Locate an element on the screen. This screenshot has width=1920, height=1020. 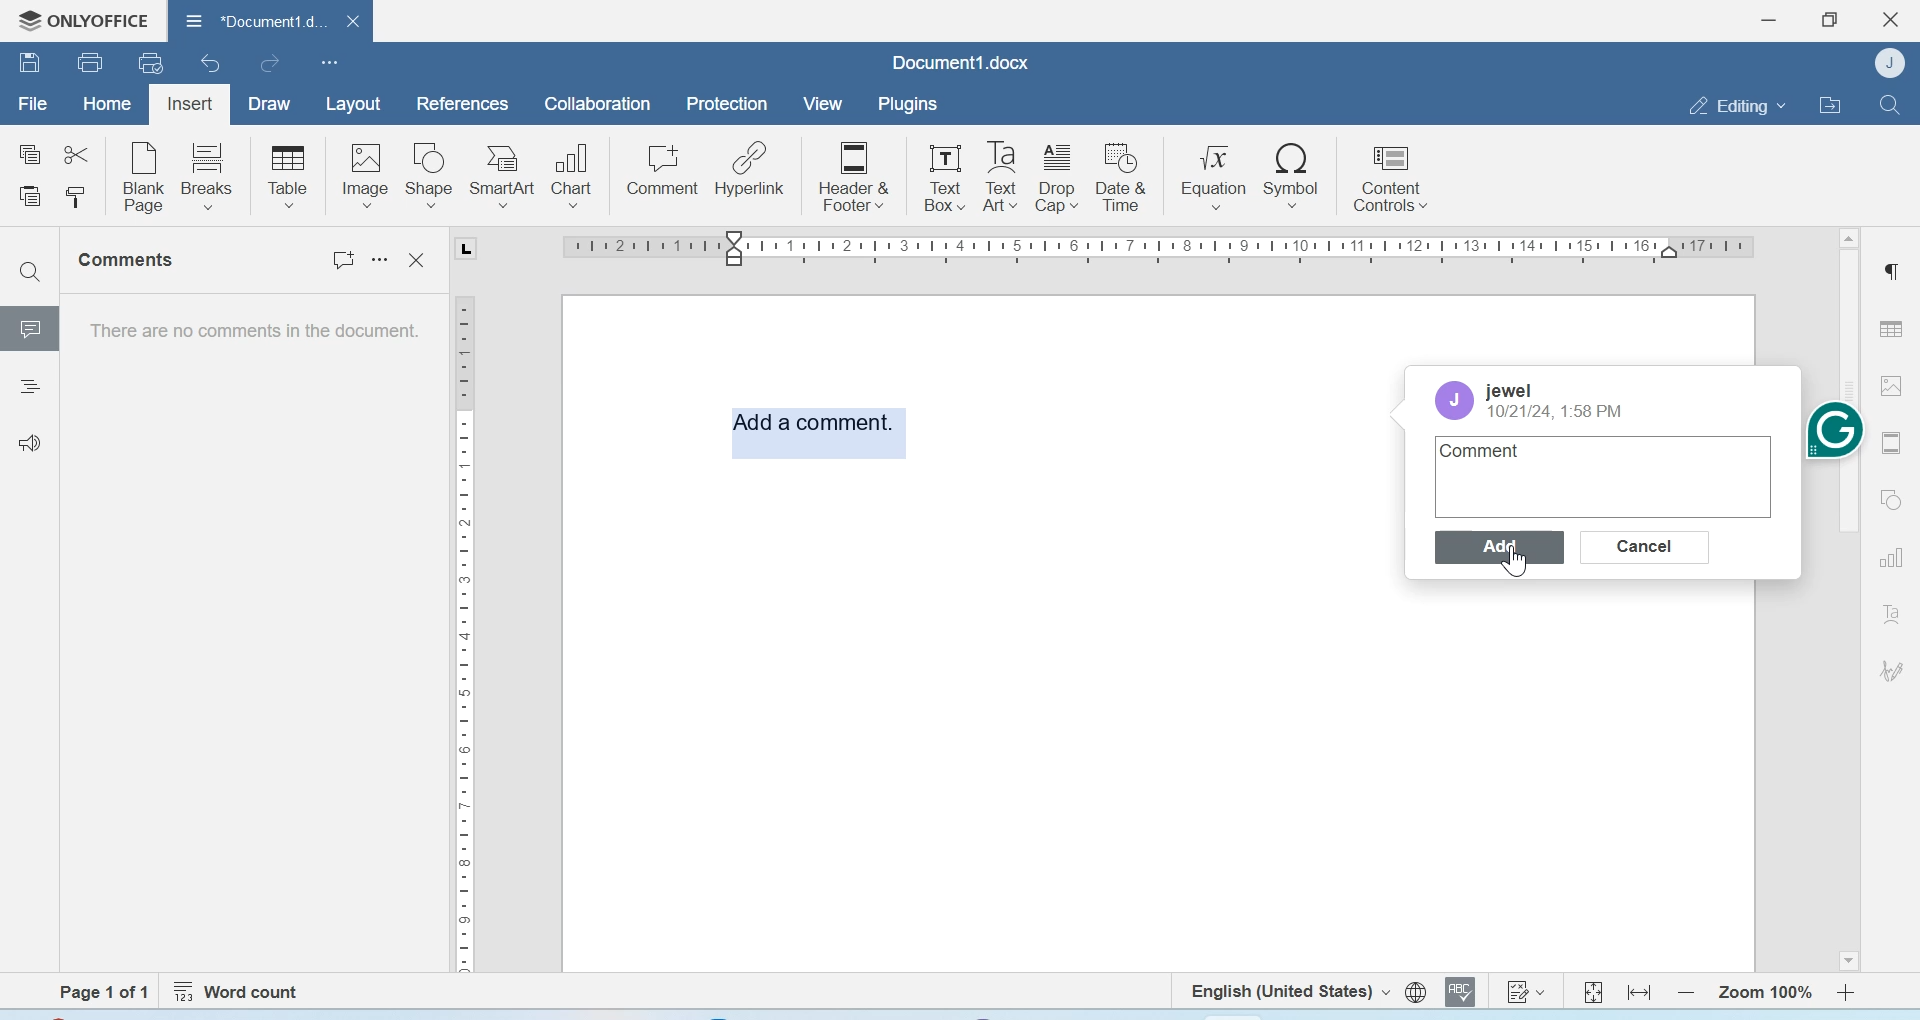
Content controls is located at coordinates (1389, 175).